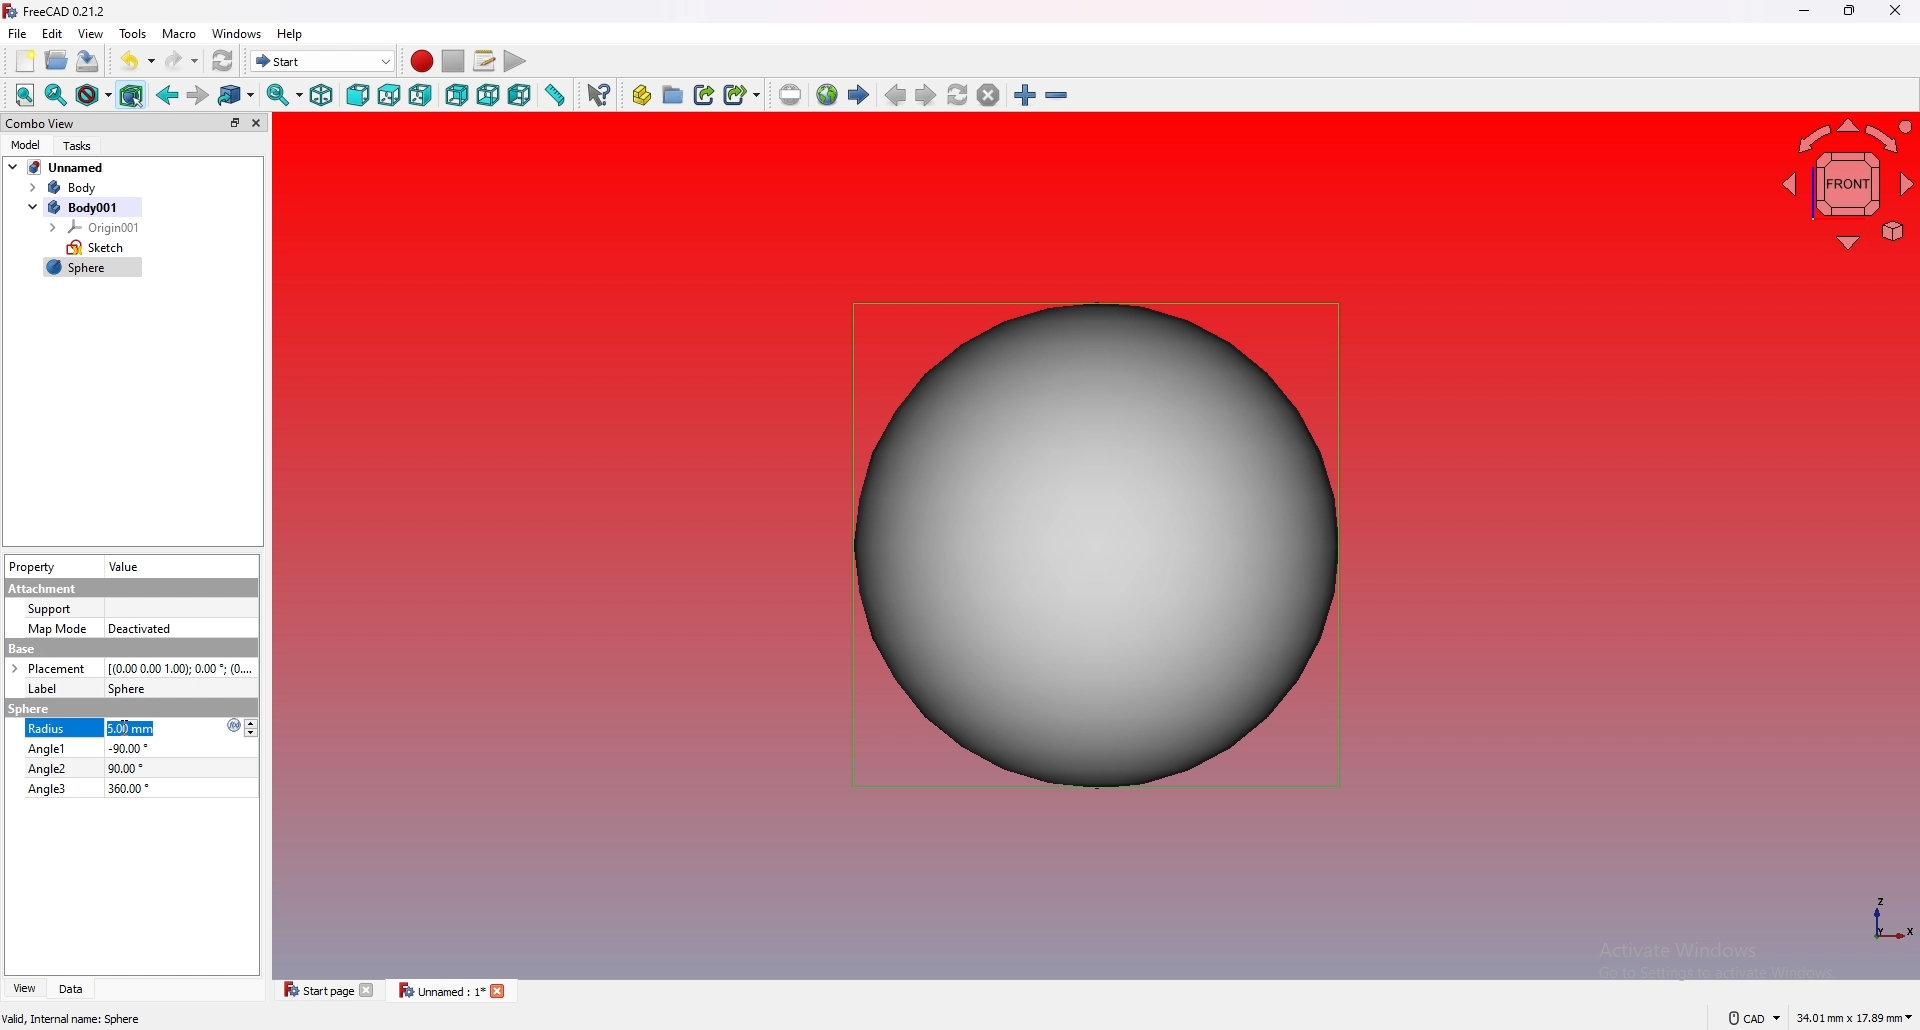 The width and height of the screenshot is (1920, 1030). I want to click on tab 1, so click(324, 989).